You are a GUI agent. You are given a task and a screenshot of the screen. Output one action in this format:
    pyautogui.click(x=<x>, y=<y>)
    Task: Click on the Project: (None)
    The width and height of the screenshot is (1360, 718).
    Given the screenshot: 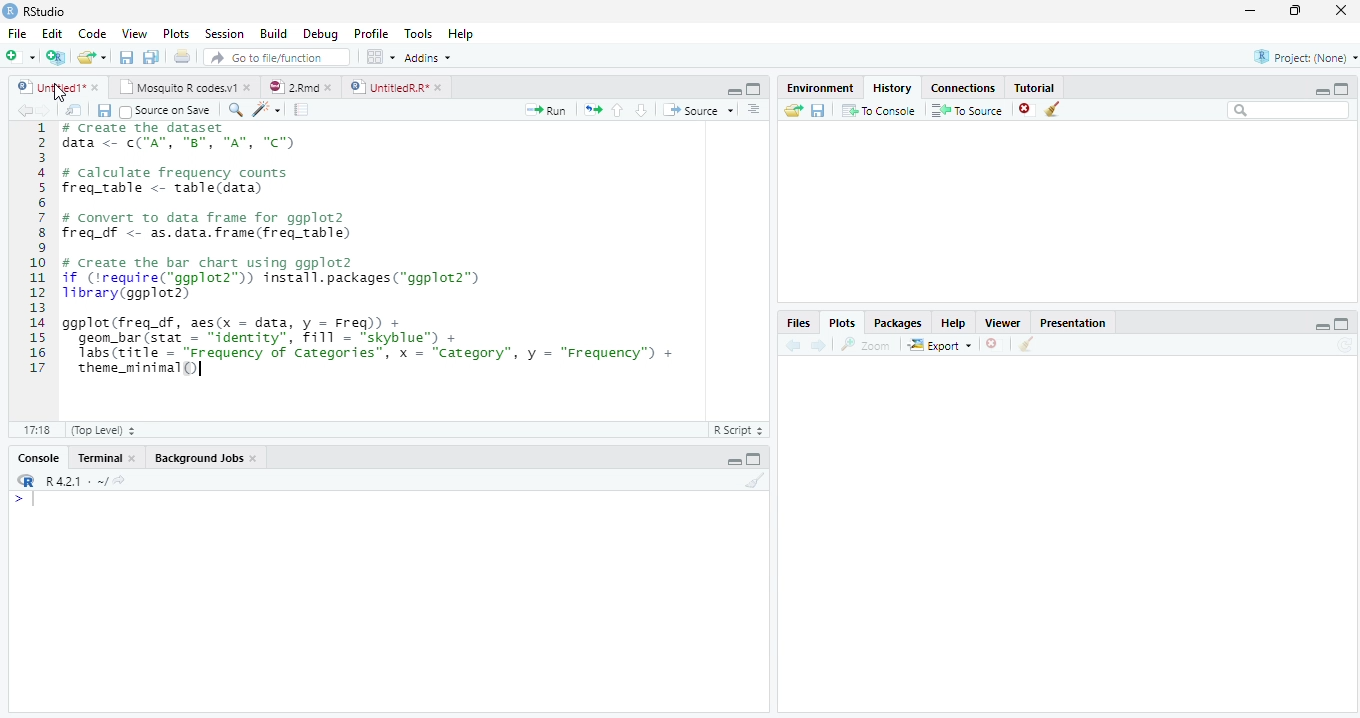 What is the action you would take?
    pyautogui.click(x=1299, y=59)
    